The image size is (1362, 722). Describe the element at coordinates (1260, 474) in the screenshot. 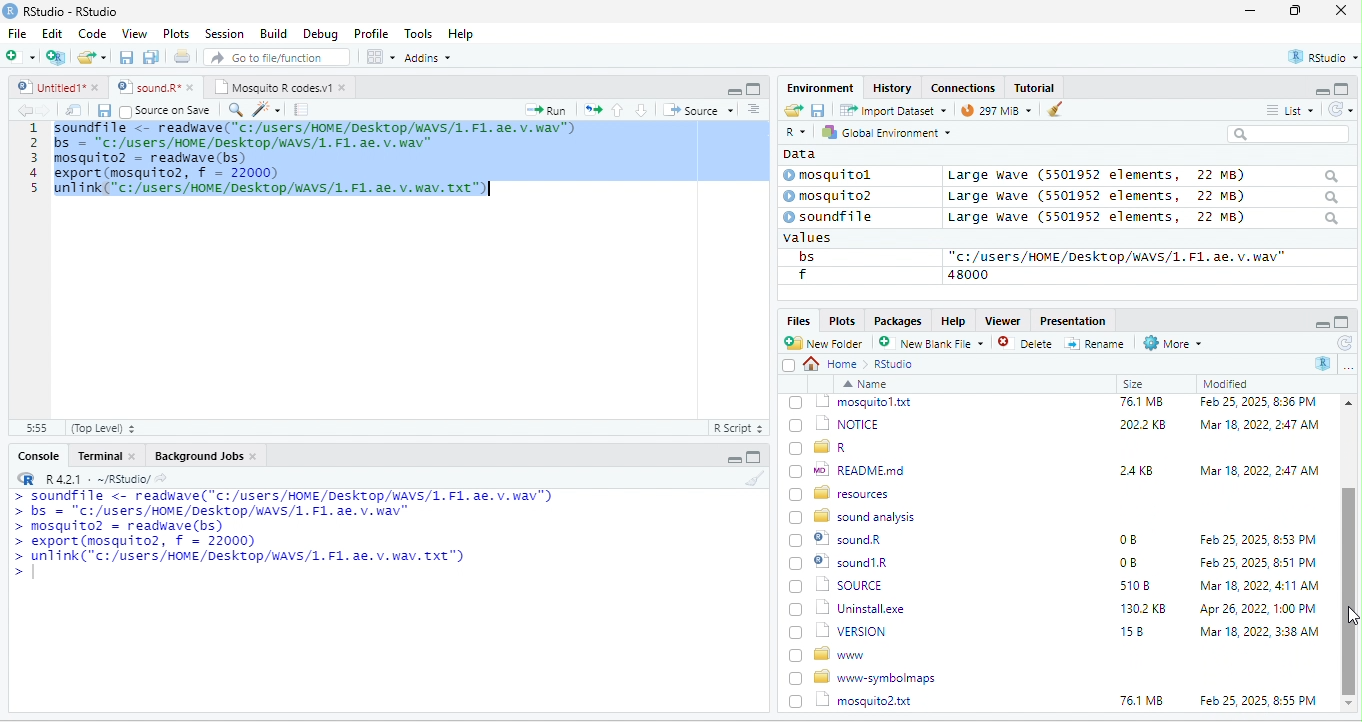

I see `Mar 18, 2022, 247 AM` at that location.